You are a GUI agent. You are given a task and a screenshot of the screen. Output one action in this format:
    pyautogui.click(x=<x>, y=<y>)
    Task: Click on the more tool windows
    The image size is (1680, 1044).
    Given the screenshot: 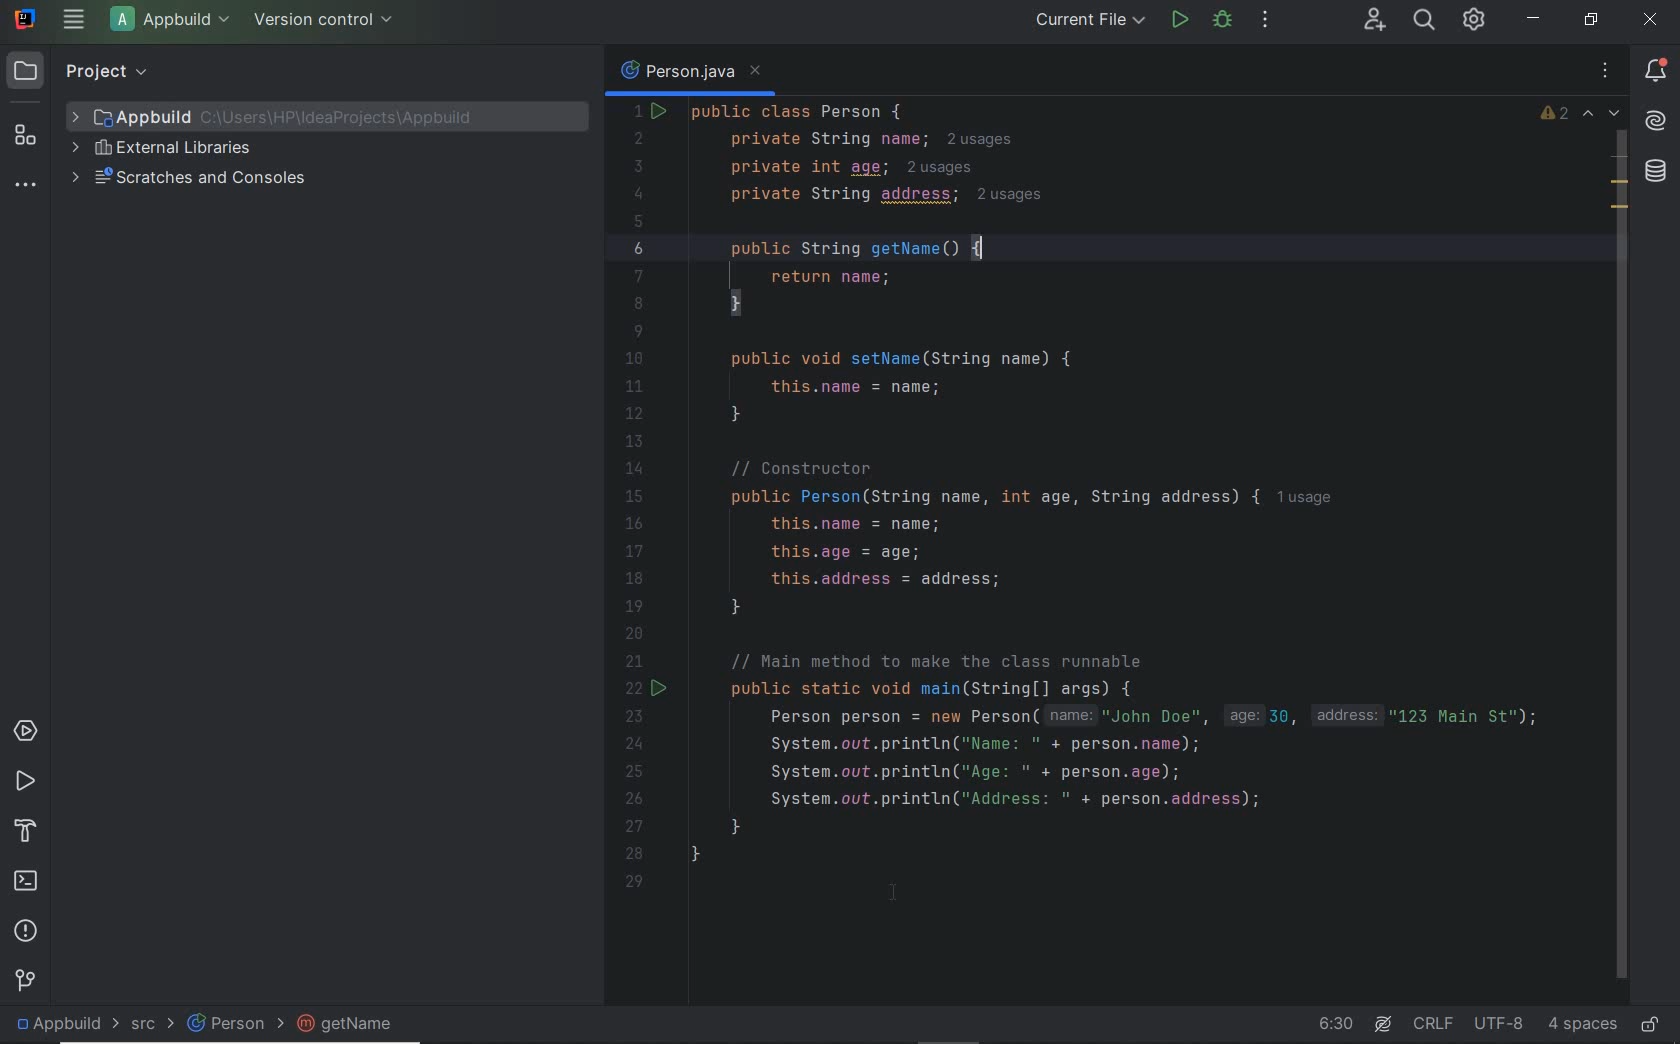 What is the action you would take?
    pyautogui.click(x=24, y=187)
    